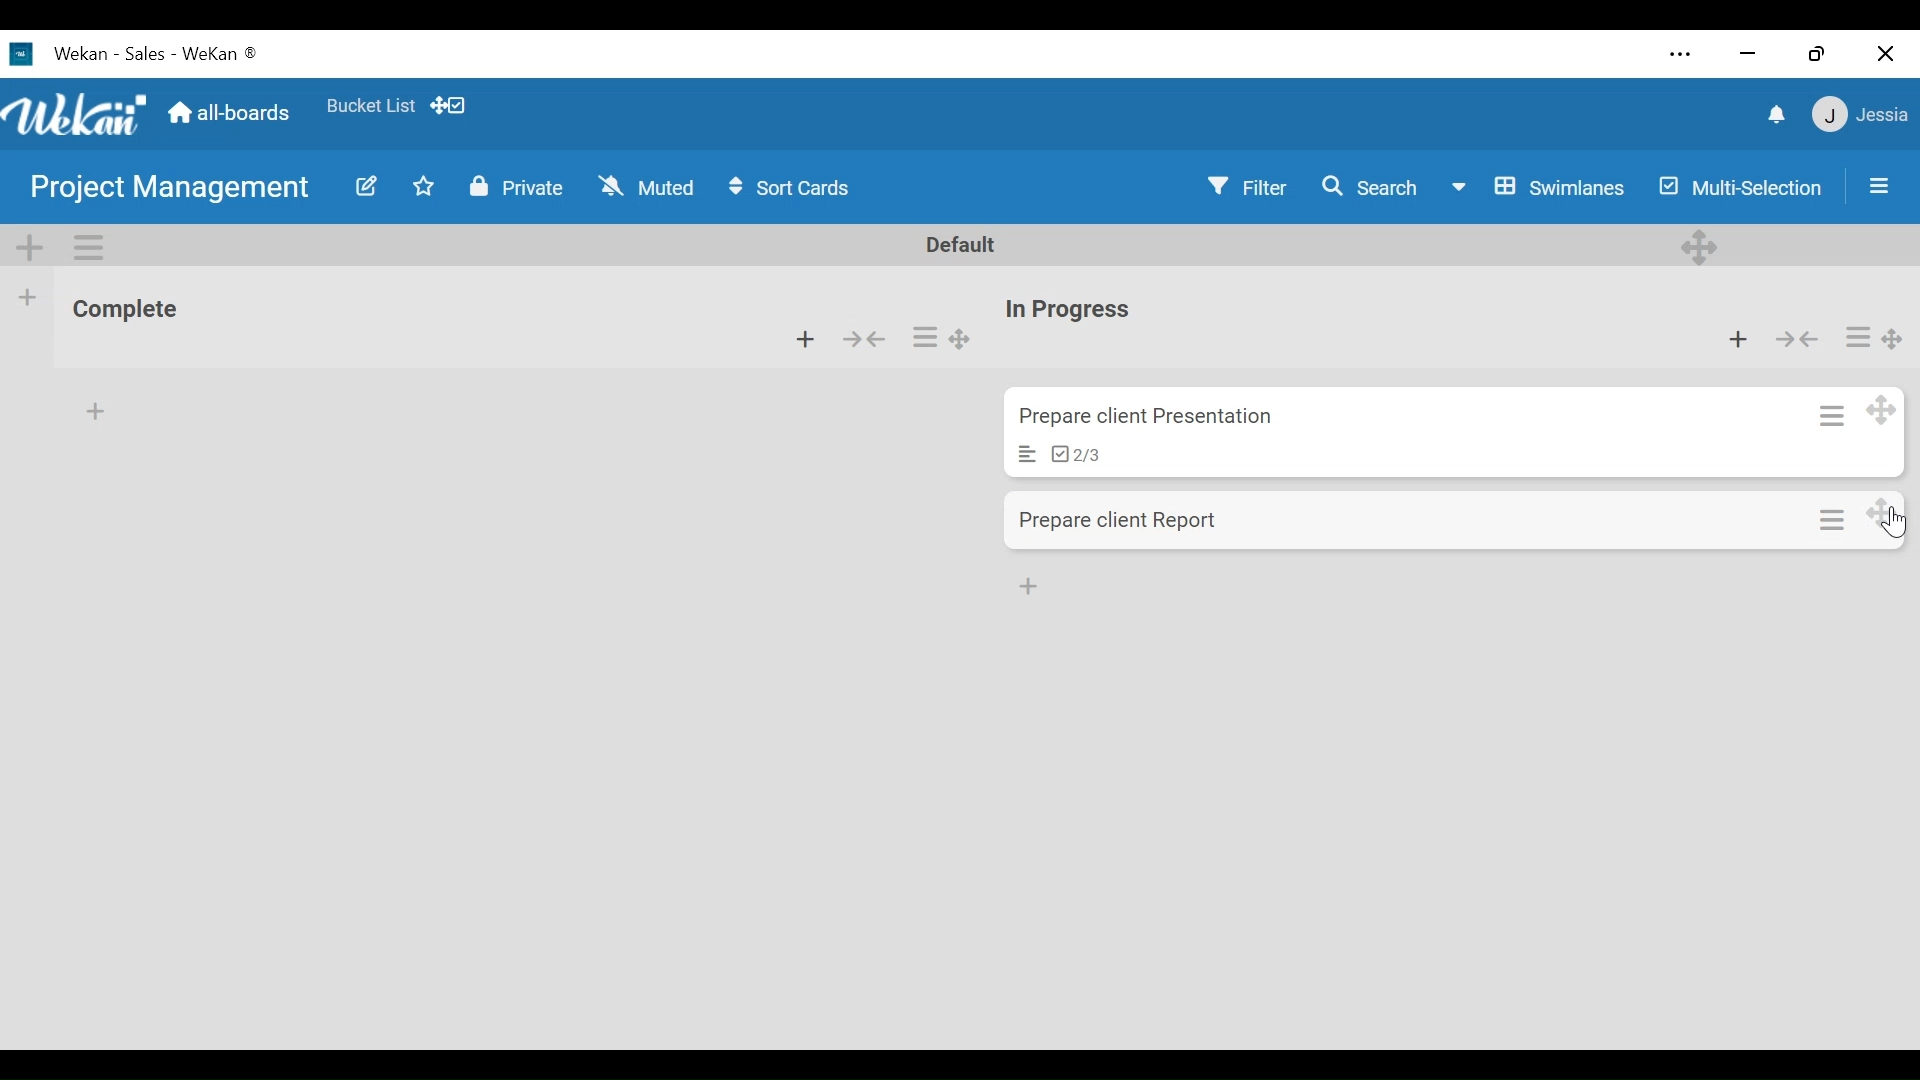  Describe the element at coordinates (1885, 512) in the screenshot. I see `Dekstop` at that location.